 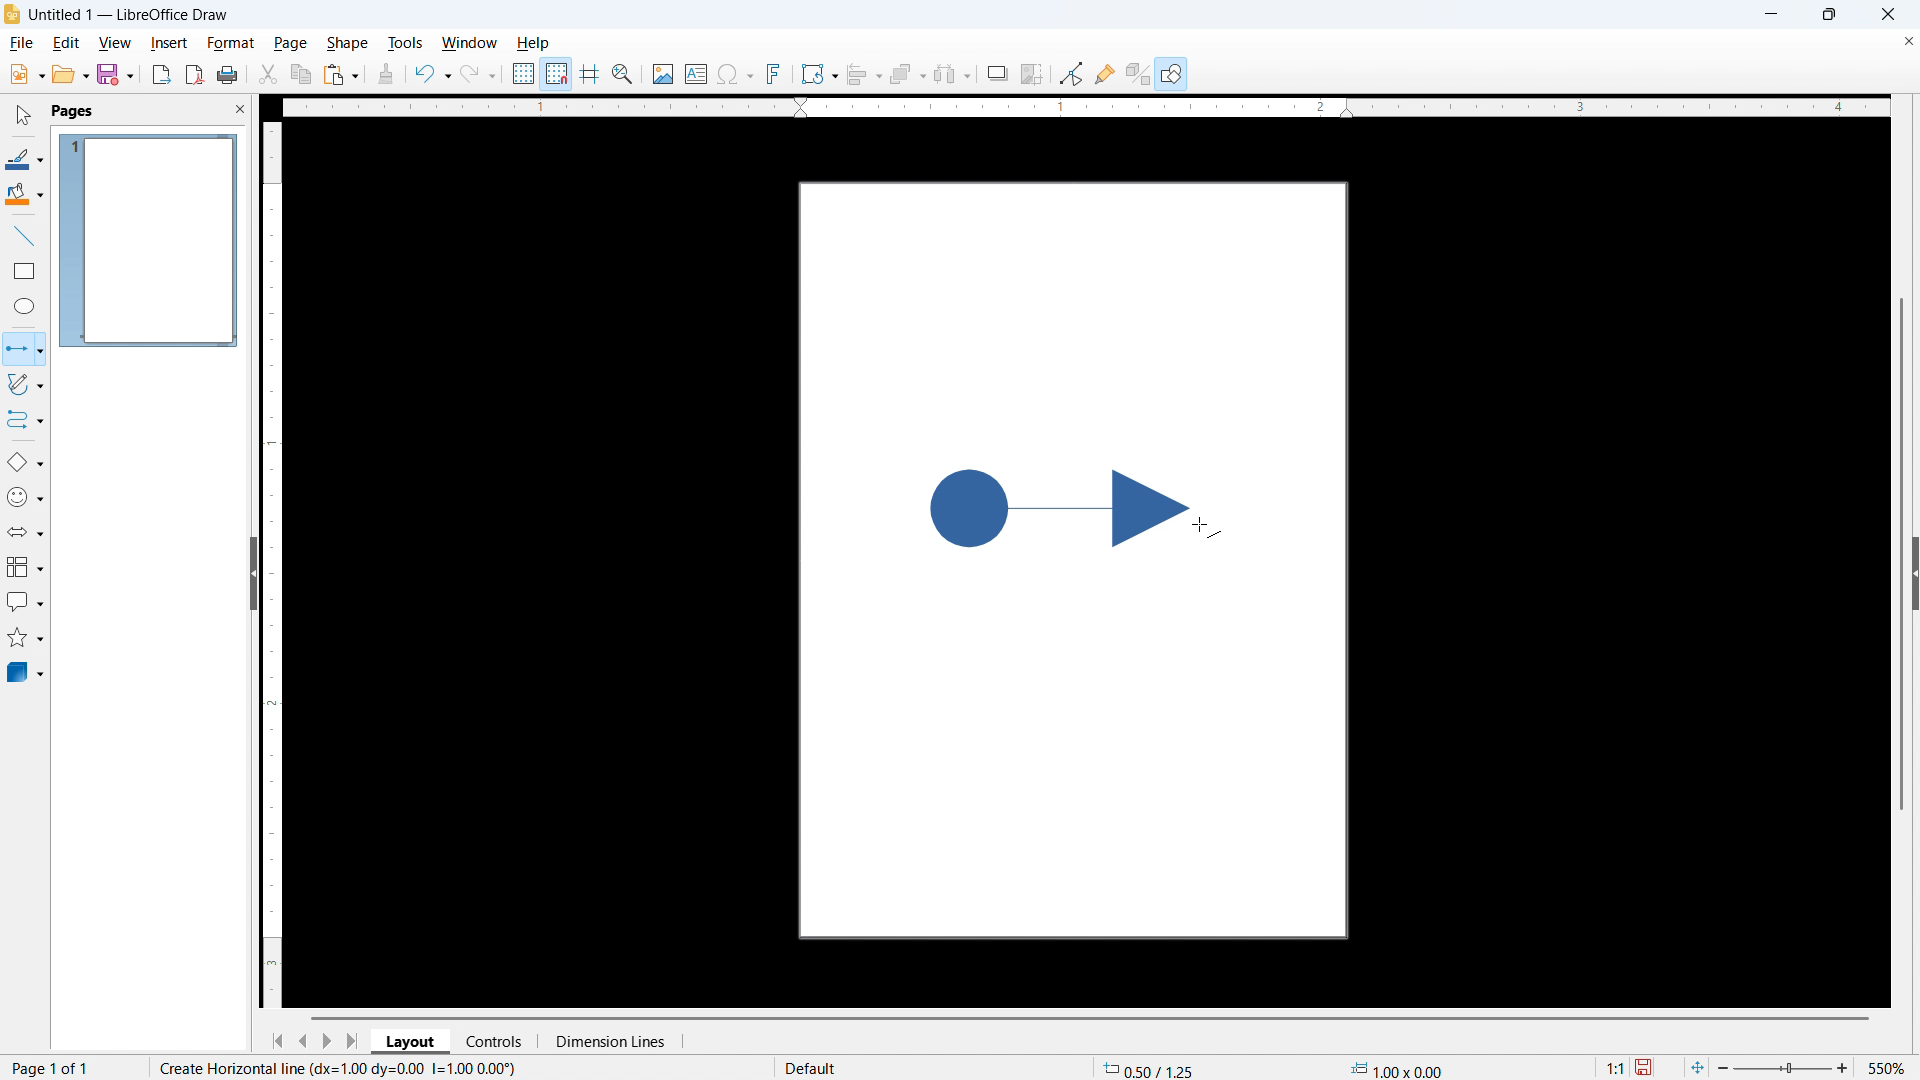 I want to click on New , so click(x=26, y=75).